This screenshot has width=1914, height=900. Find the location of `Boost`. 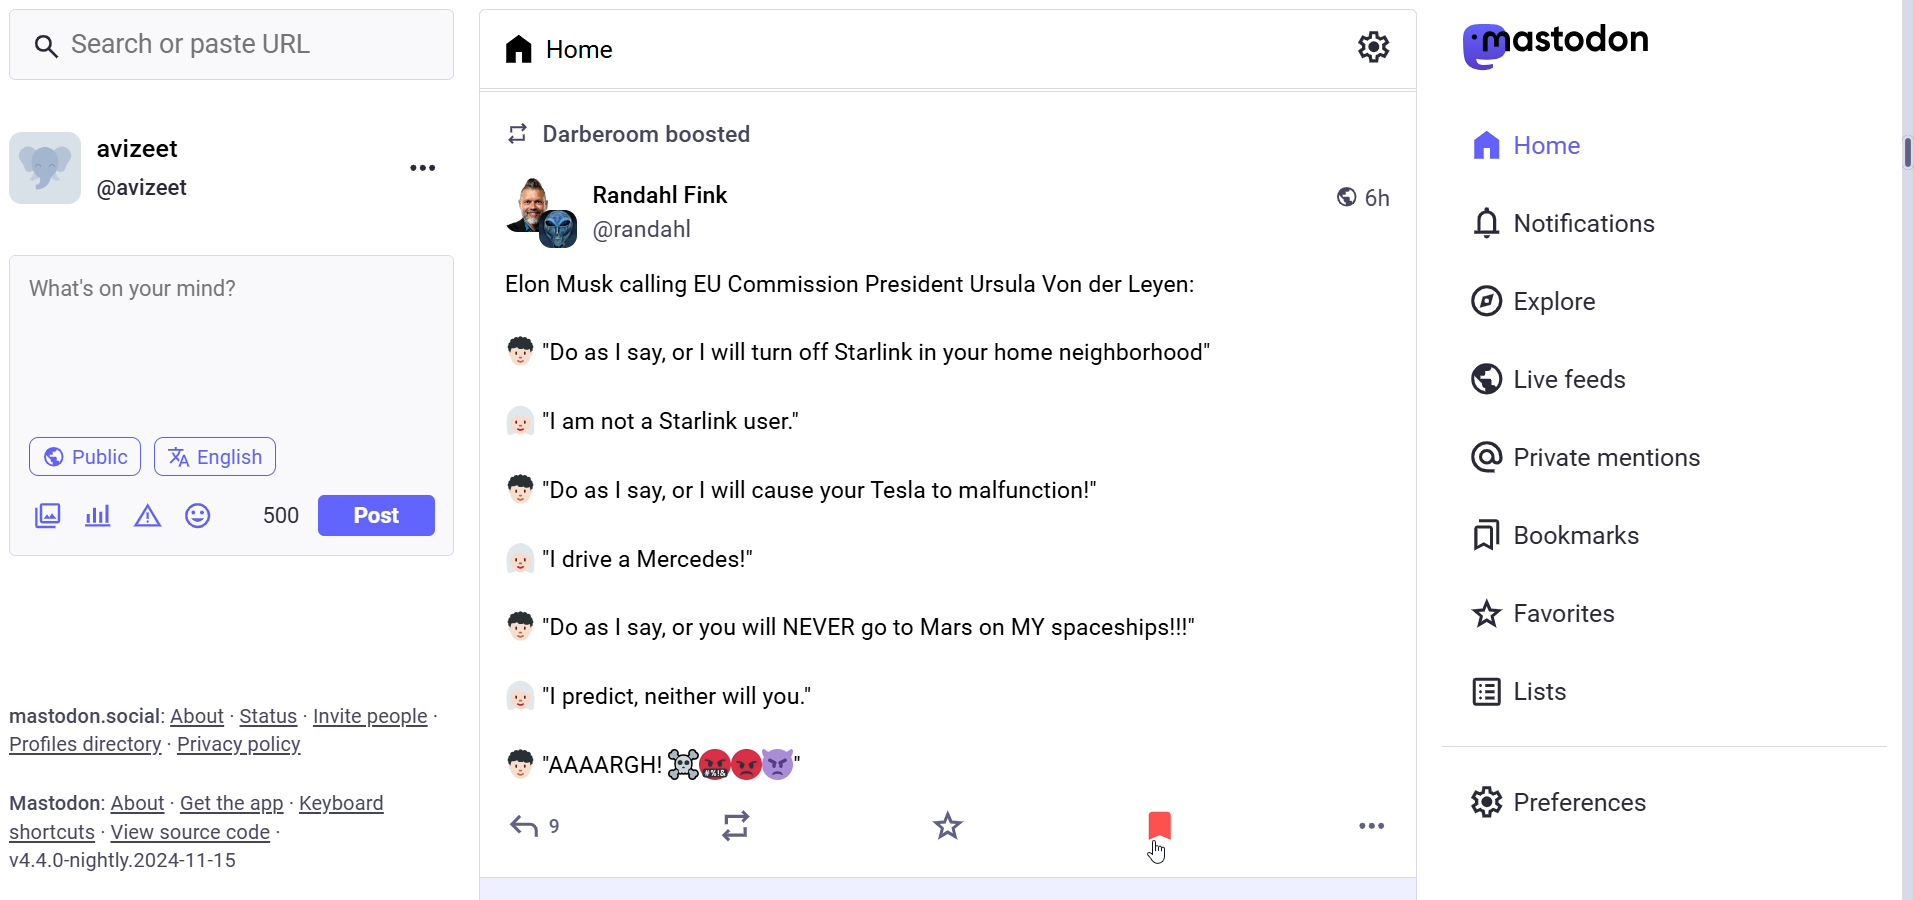

Boost is located at coordinates (740, 826).